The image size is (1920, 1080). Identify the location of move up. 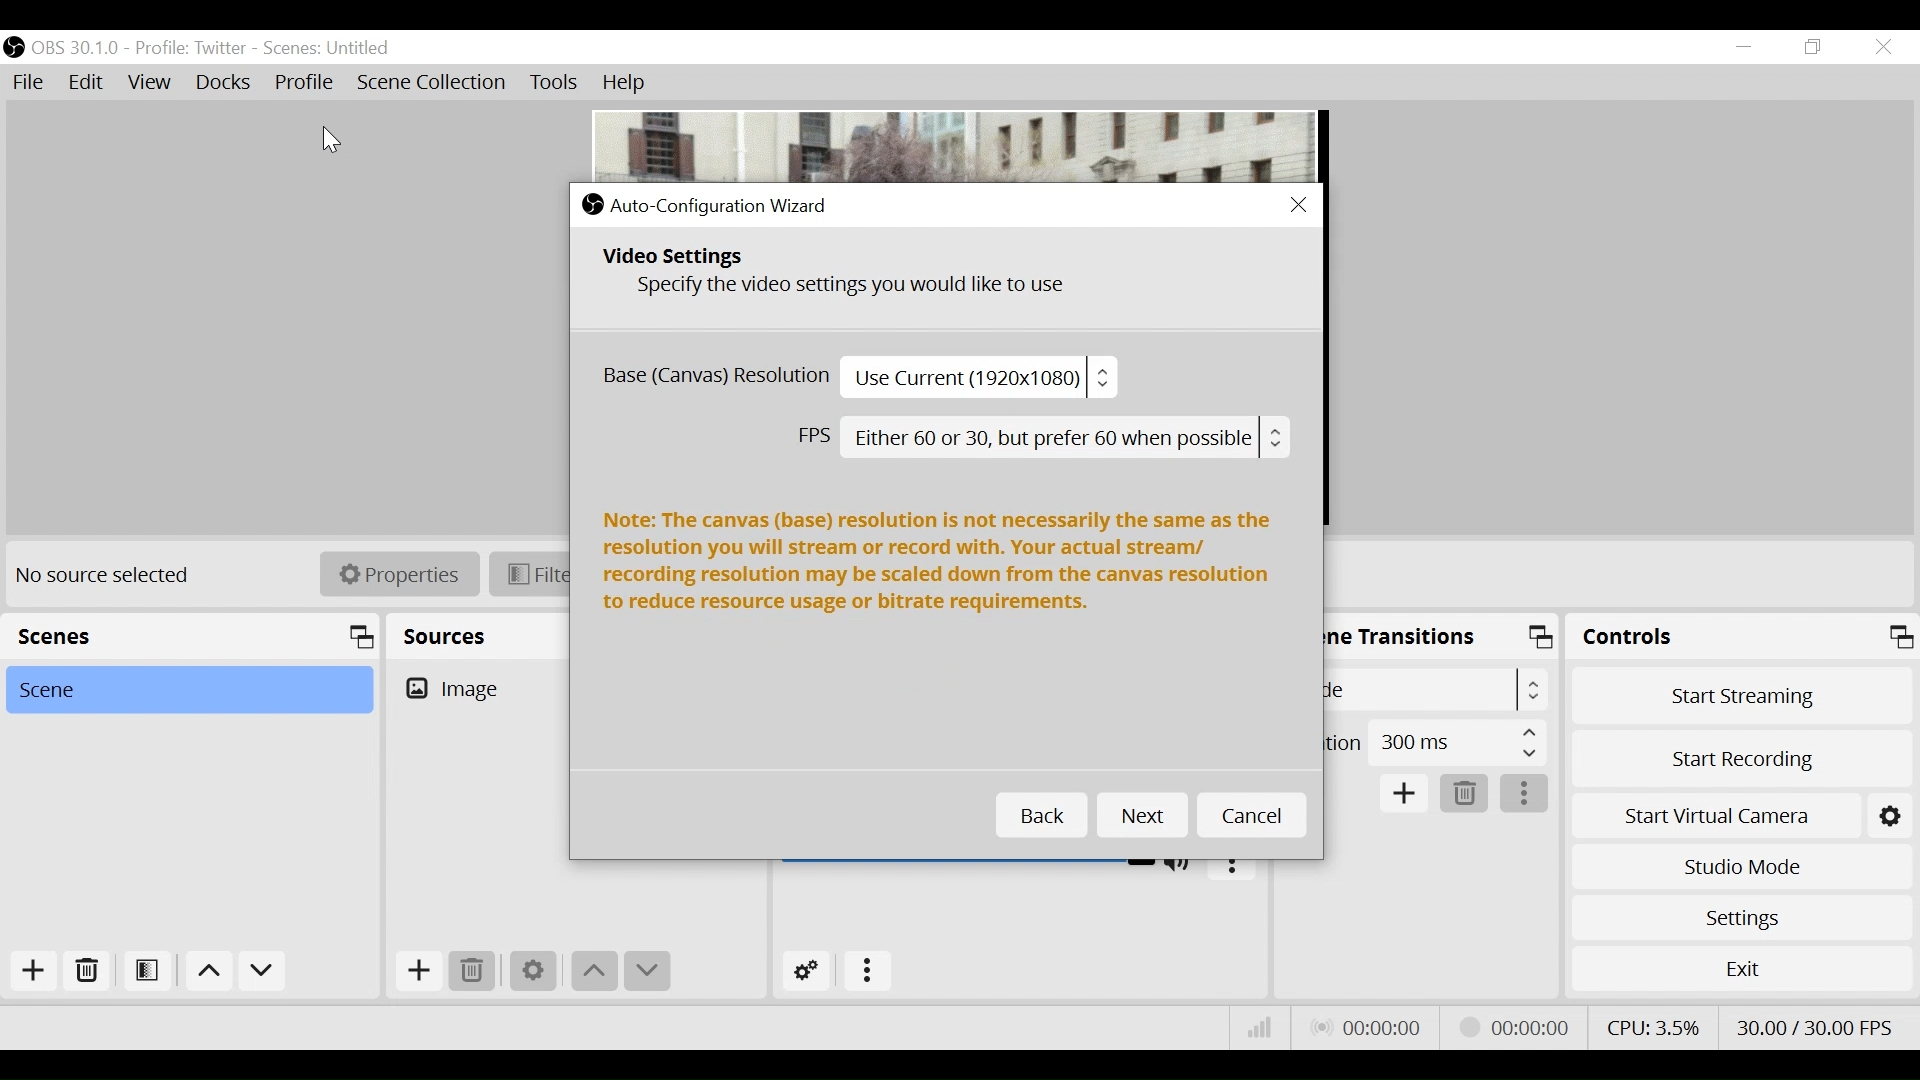
(208, 972).